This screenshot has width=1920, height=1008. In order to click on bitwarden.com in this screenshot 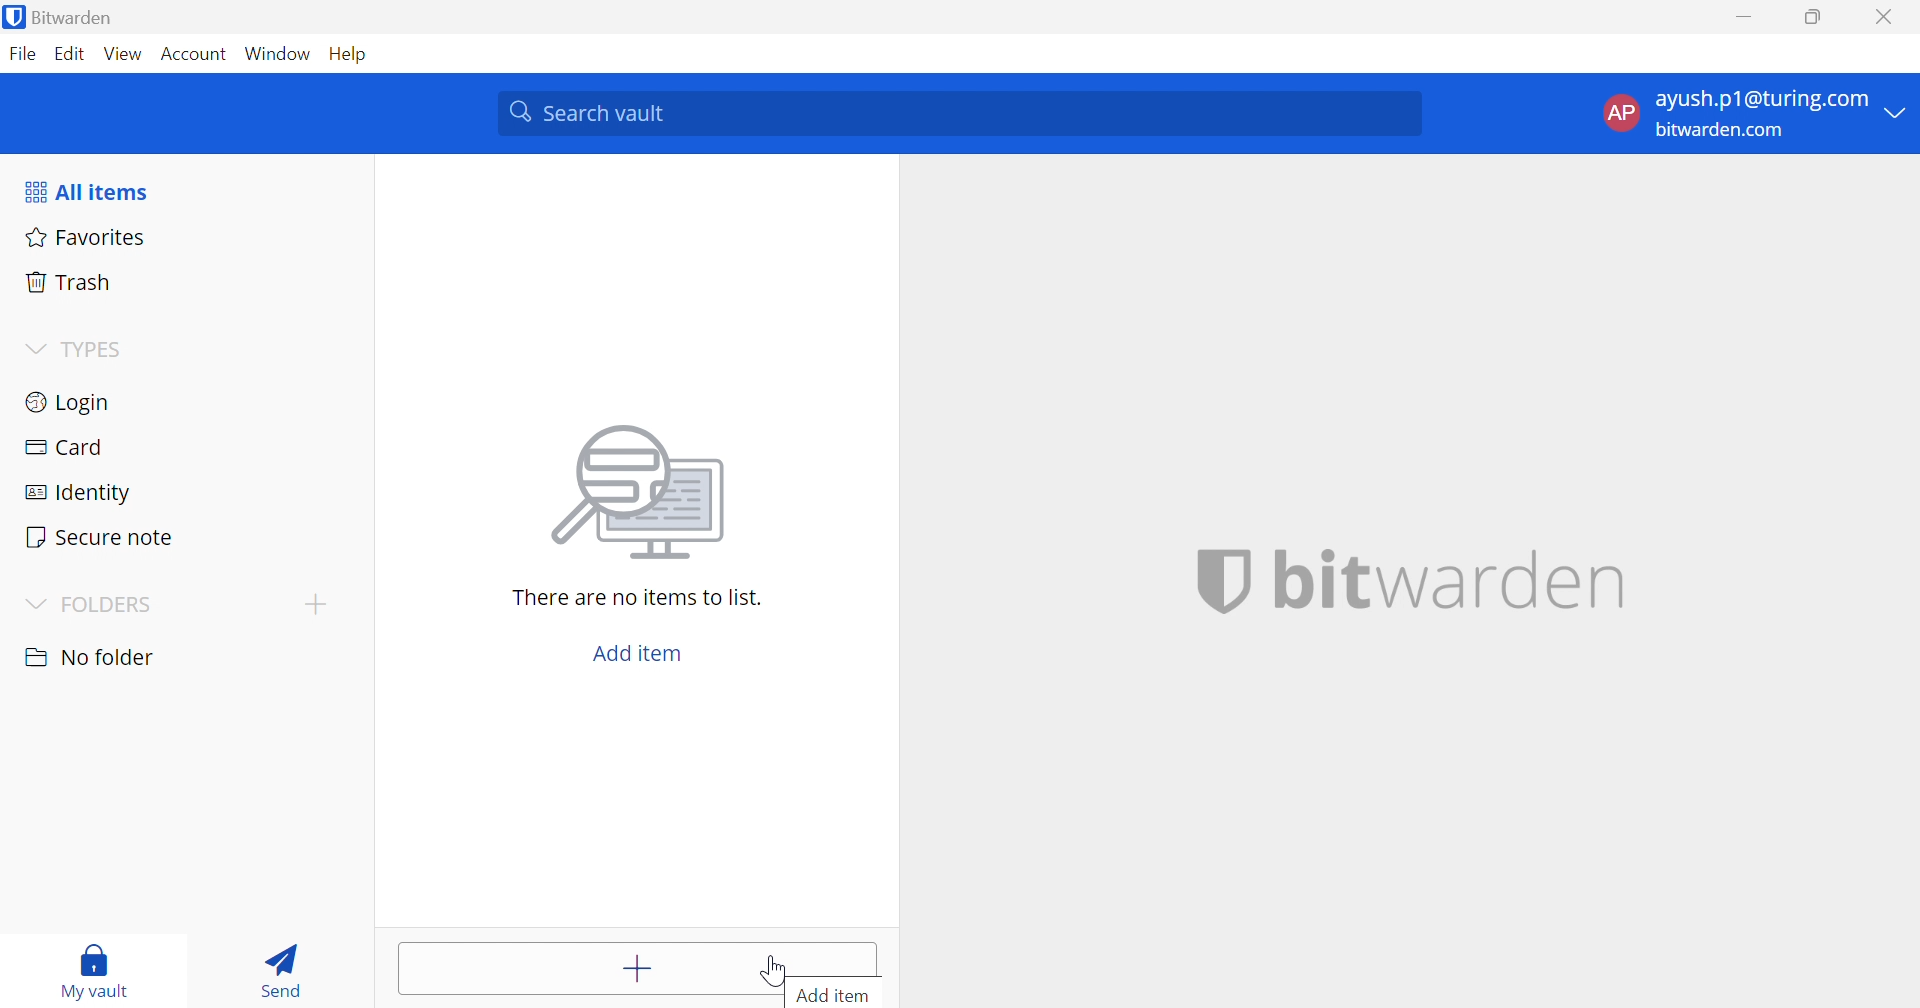, I will do `click(1721, 131)`.